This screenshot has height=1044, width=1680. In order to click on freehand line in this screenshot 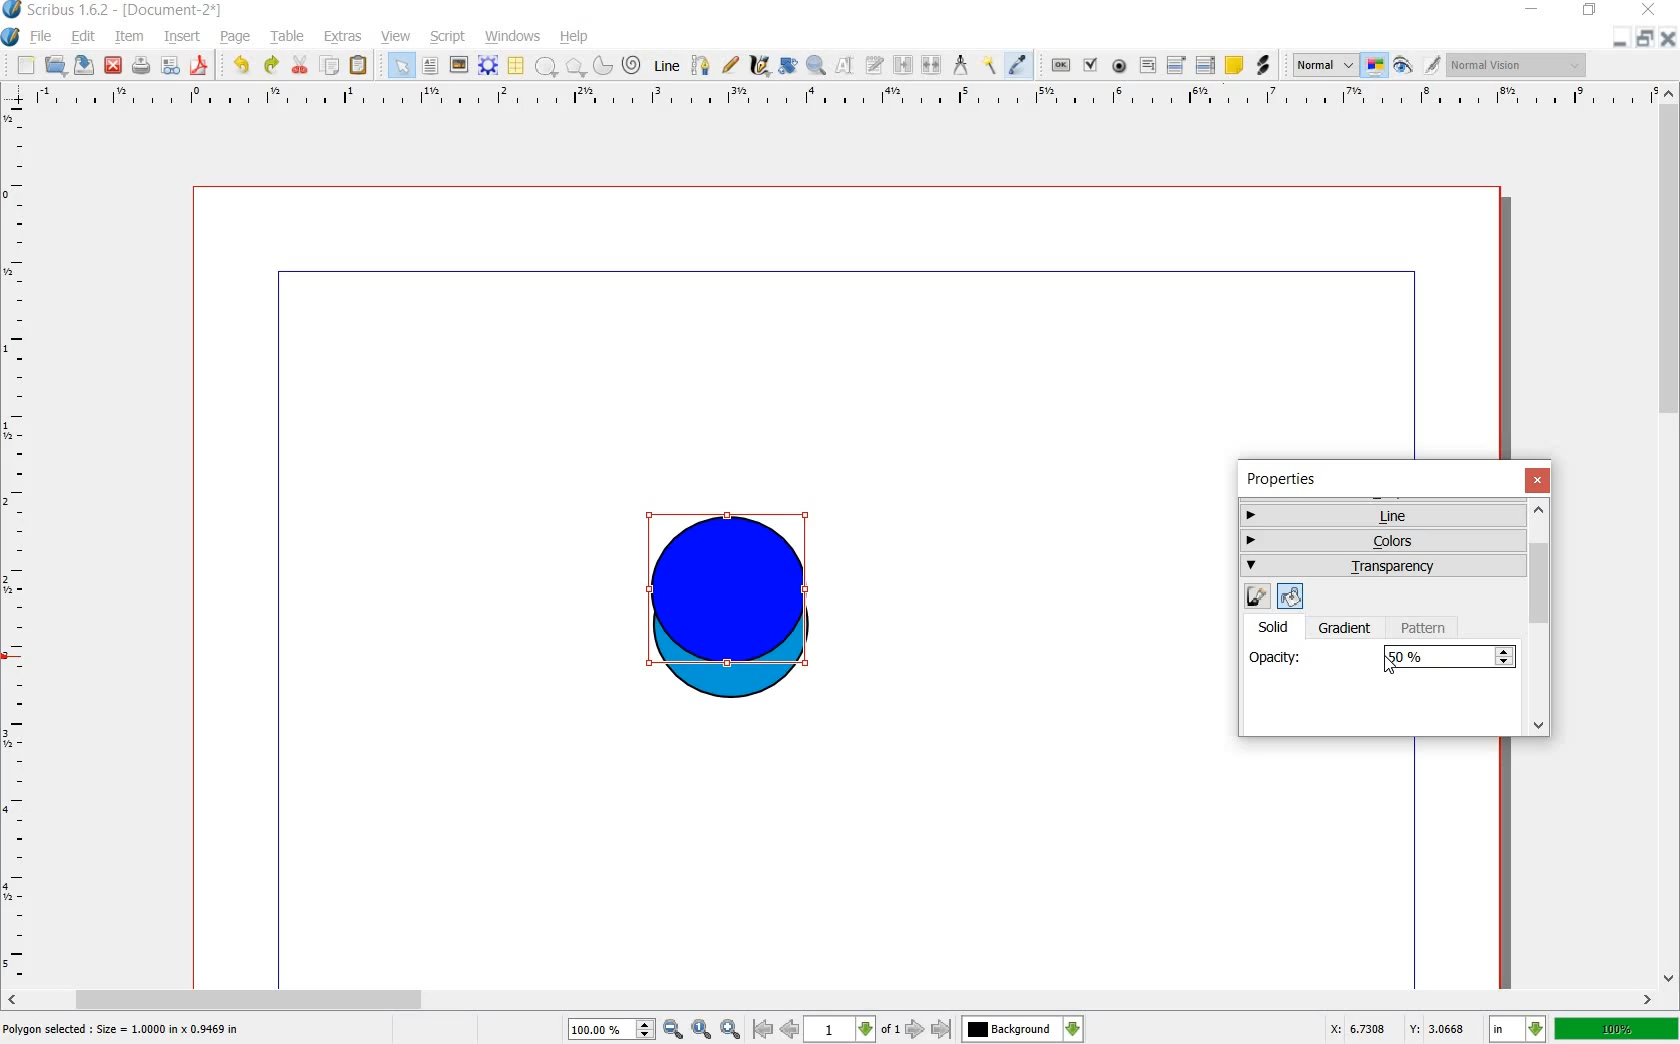, I will do `click(732, 65)`.